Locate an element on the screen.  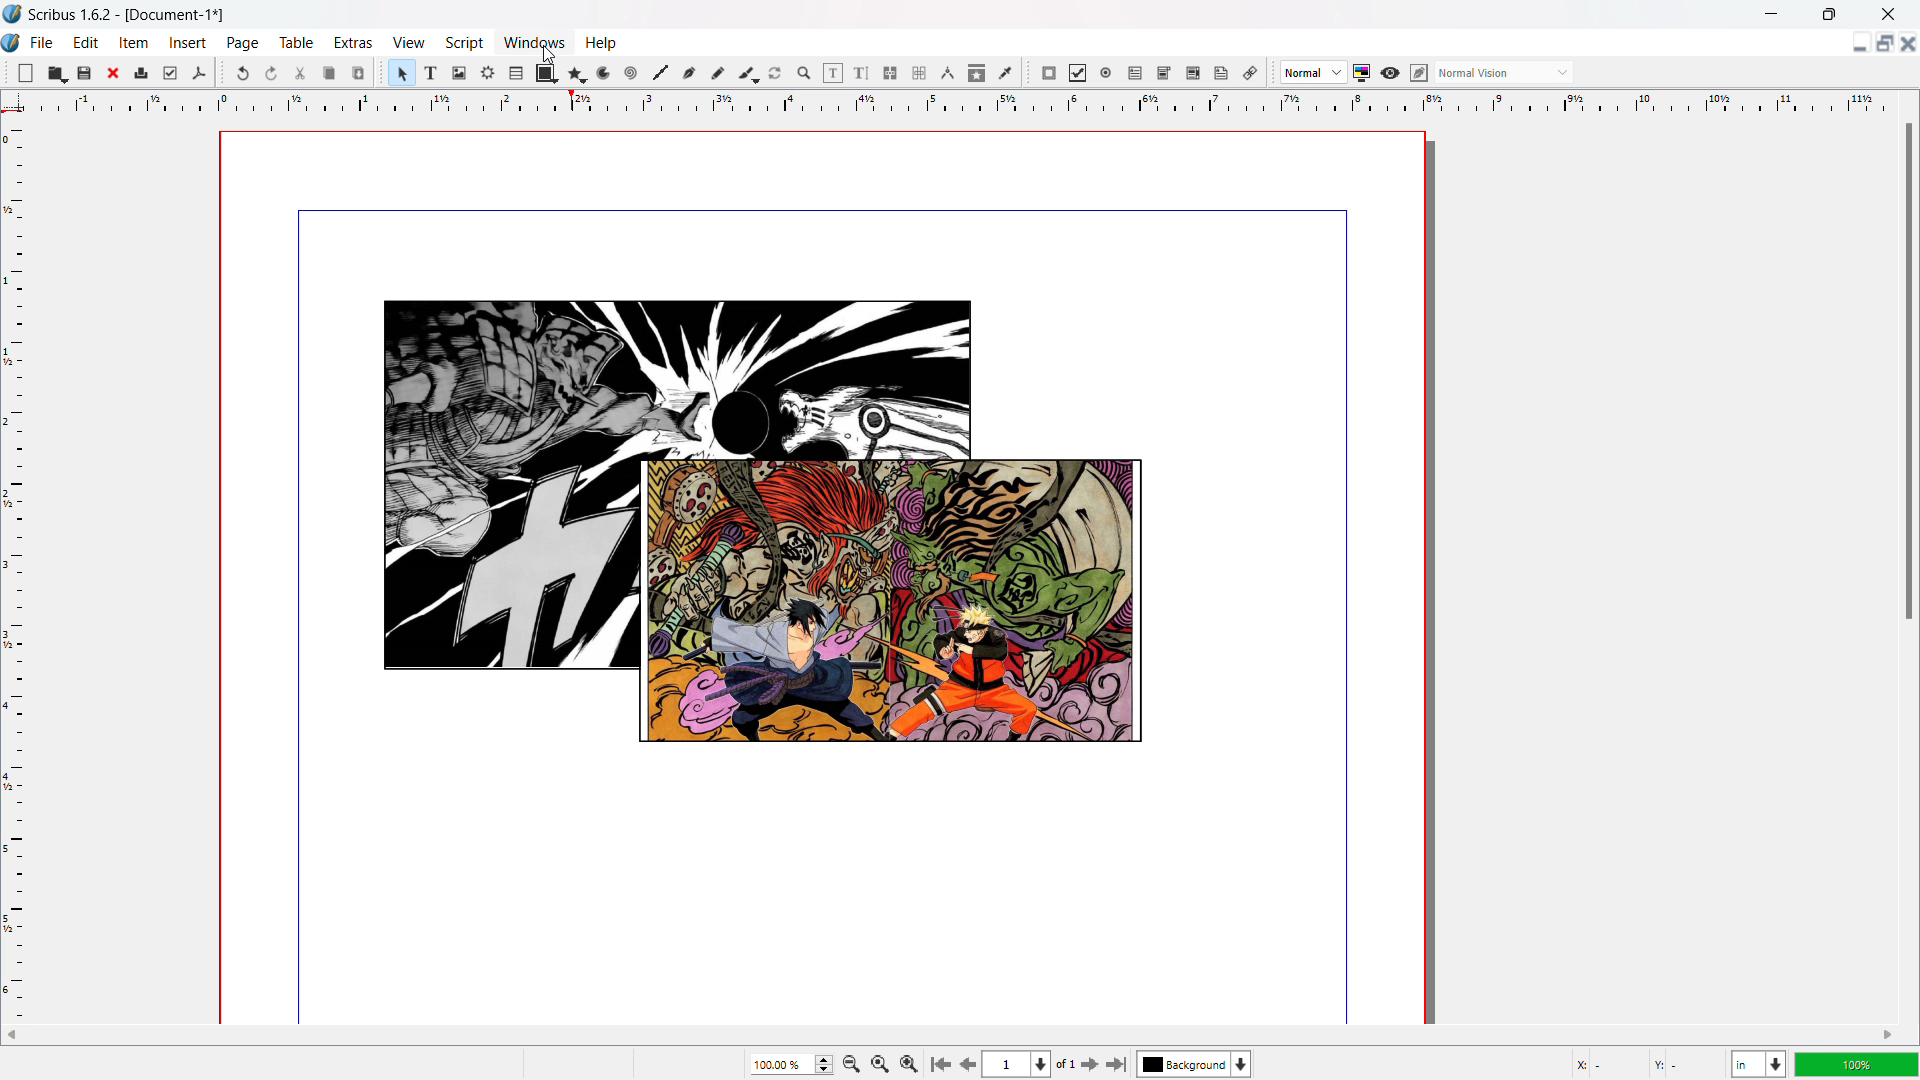
image frame is located at coordinates (460, 73).